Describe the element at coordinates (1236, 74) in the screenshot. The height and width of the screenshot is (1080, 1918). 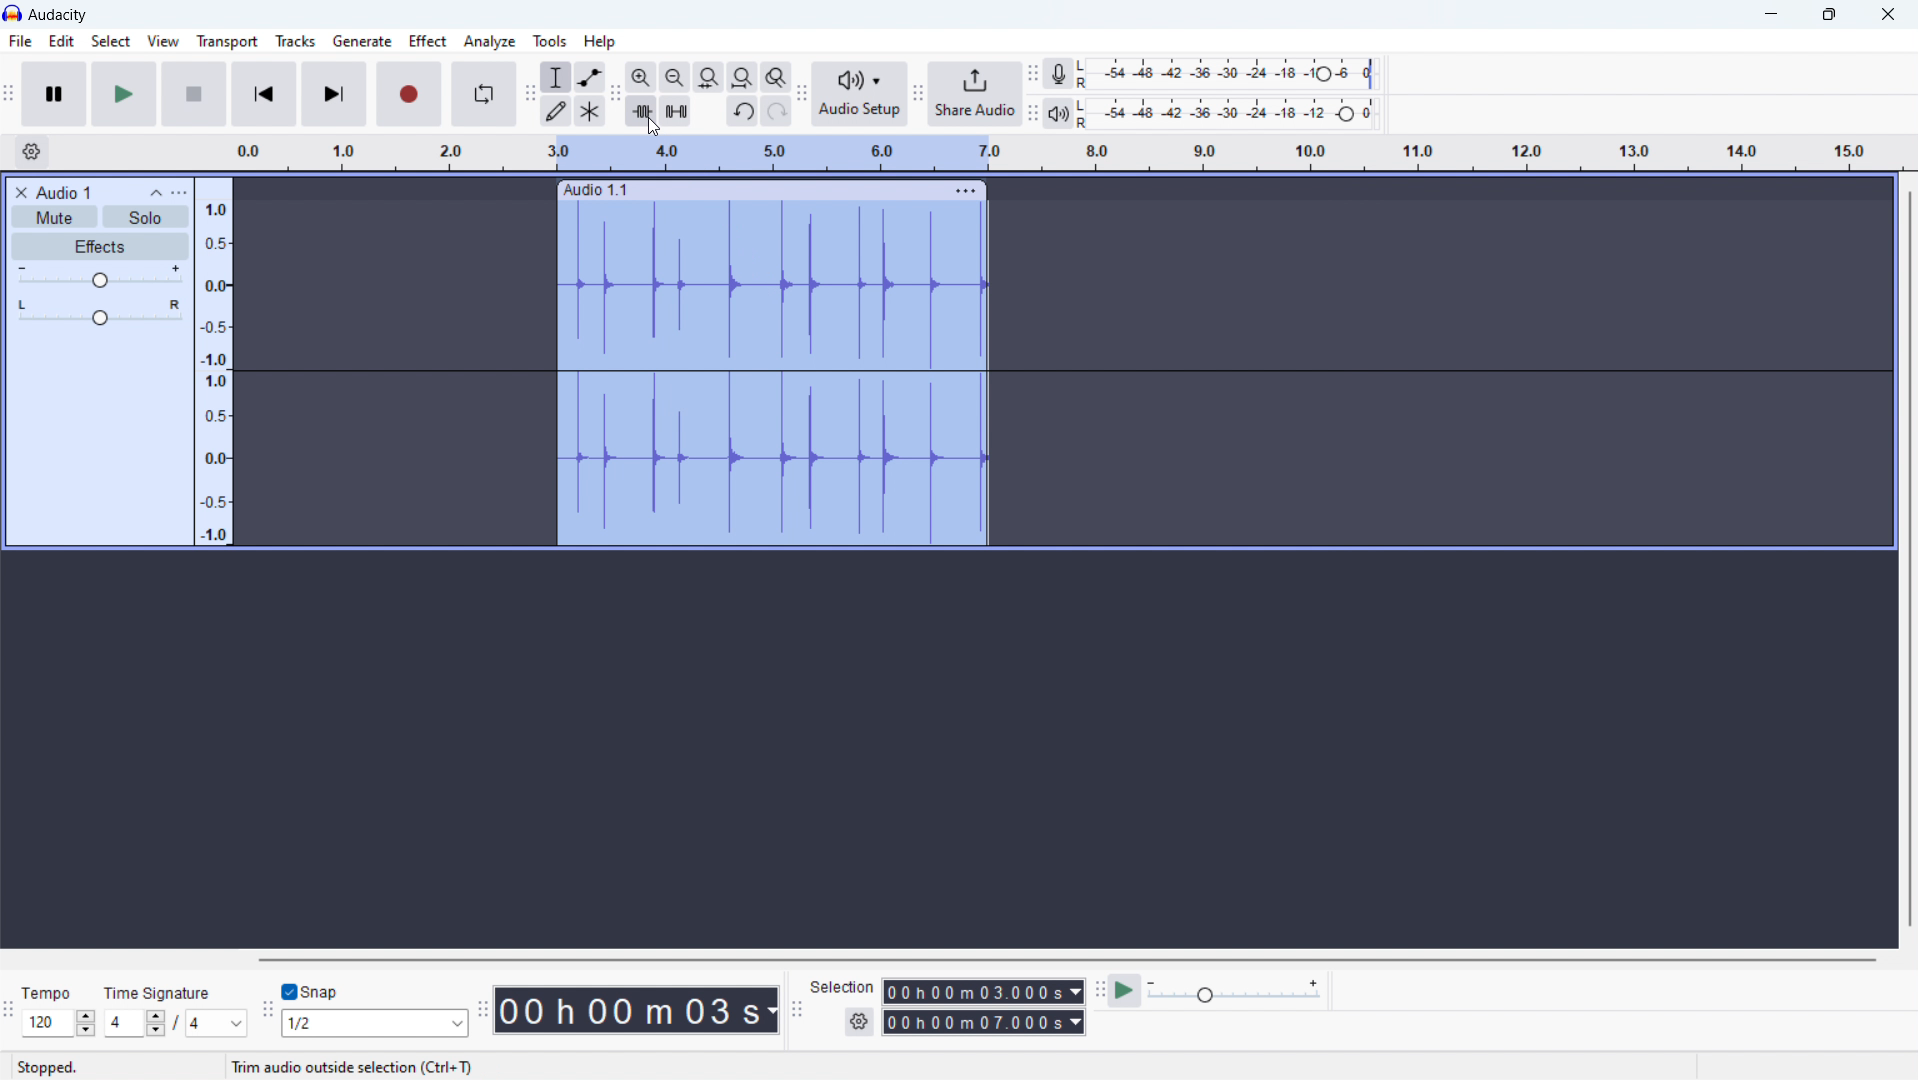
I see `record level` at that location.